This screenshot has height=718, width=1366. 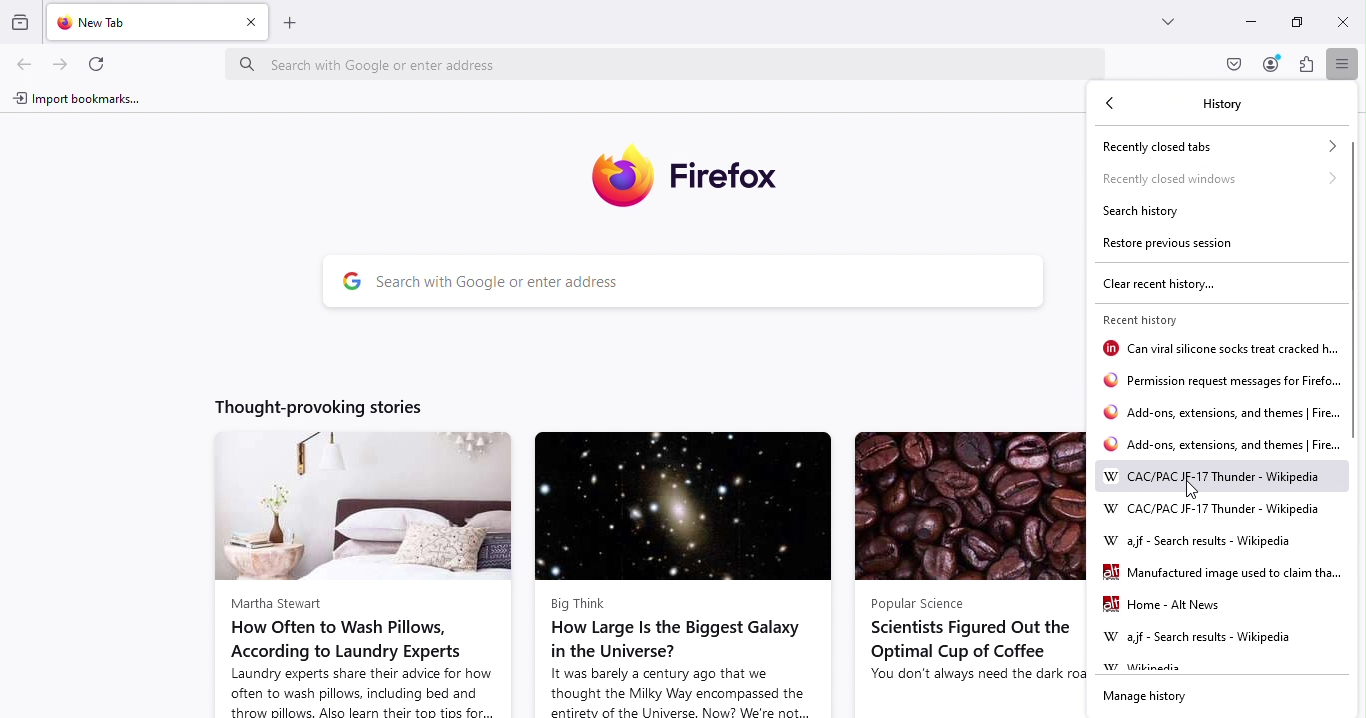 I want to click on Go back, so click(x=1112, y=105).